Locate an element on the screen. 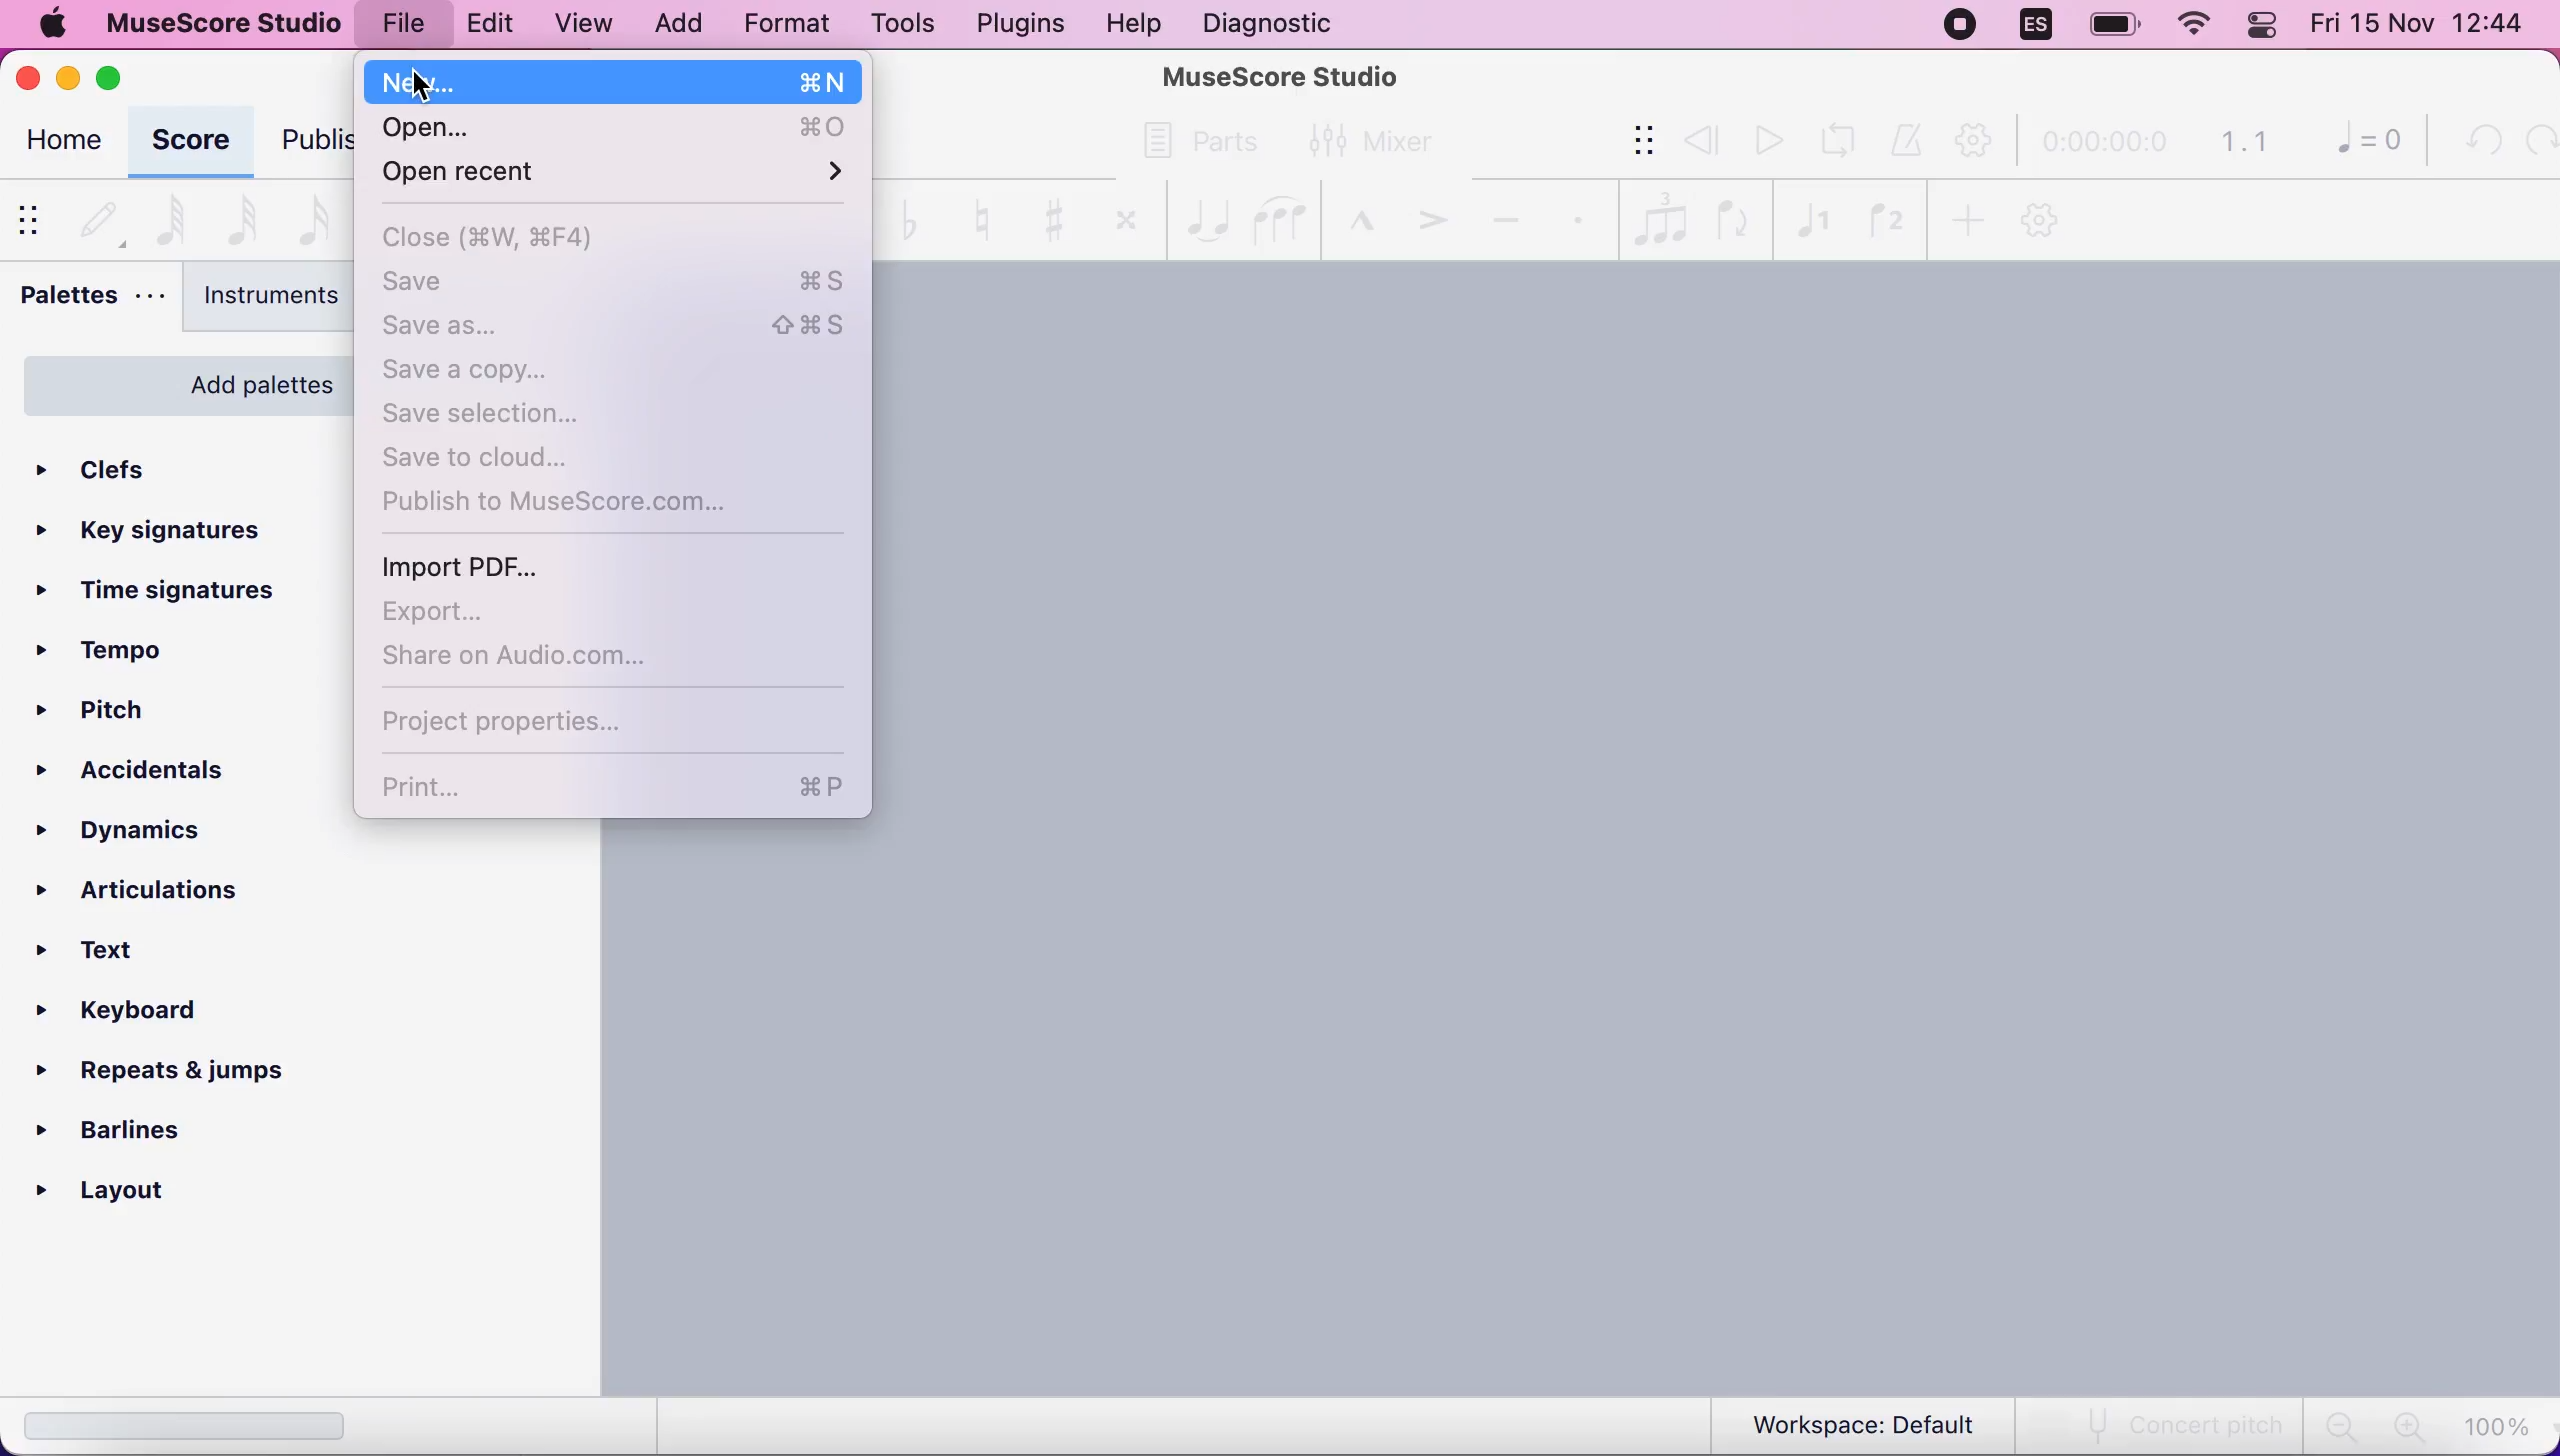  playback loop is located at coordinates (1845, 138).